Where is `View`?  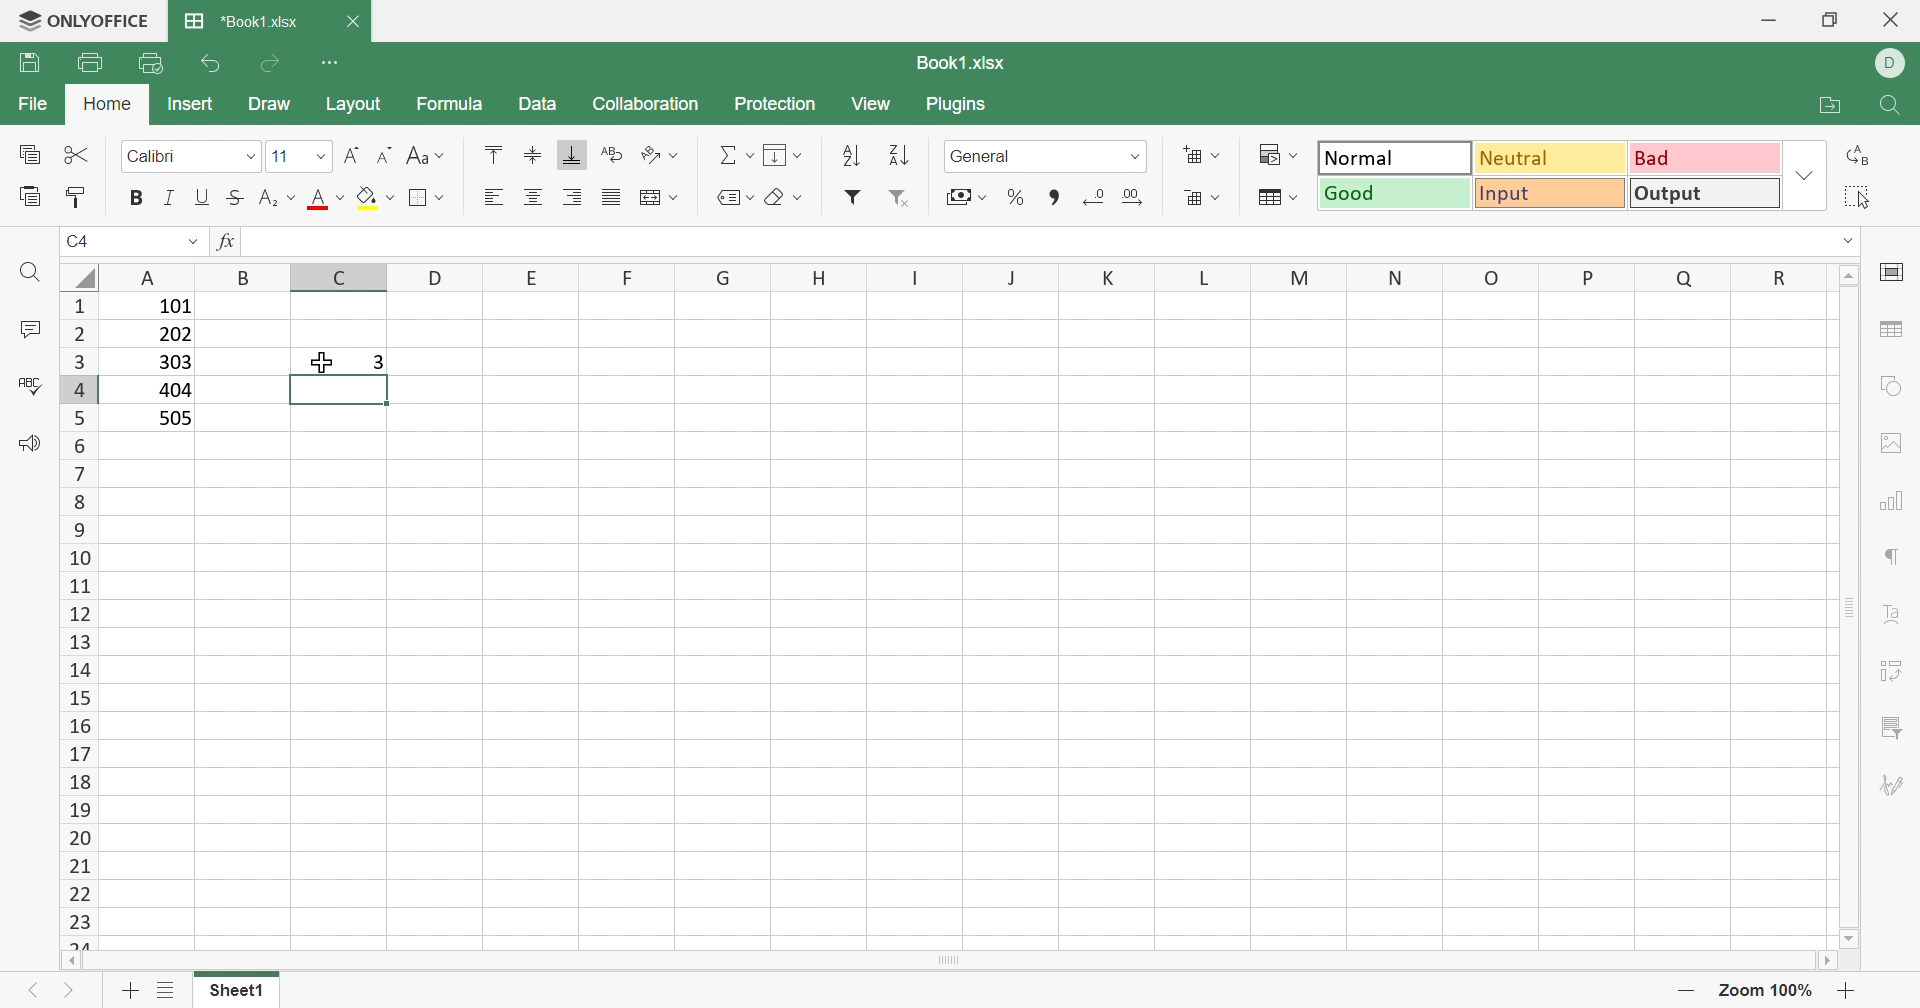
View is located at coordinates (877, 104).